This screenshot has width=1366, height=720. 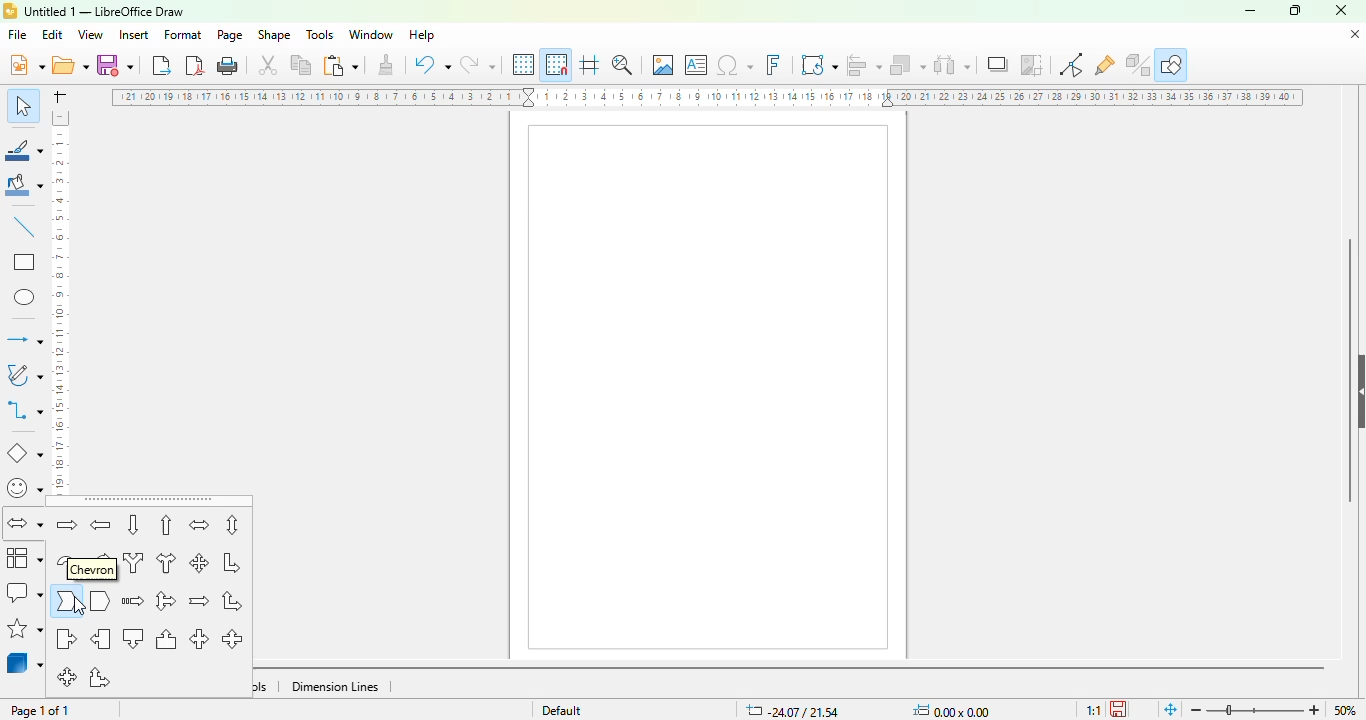 I want to click on window, so click(x=371, y=35).